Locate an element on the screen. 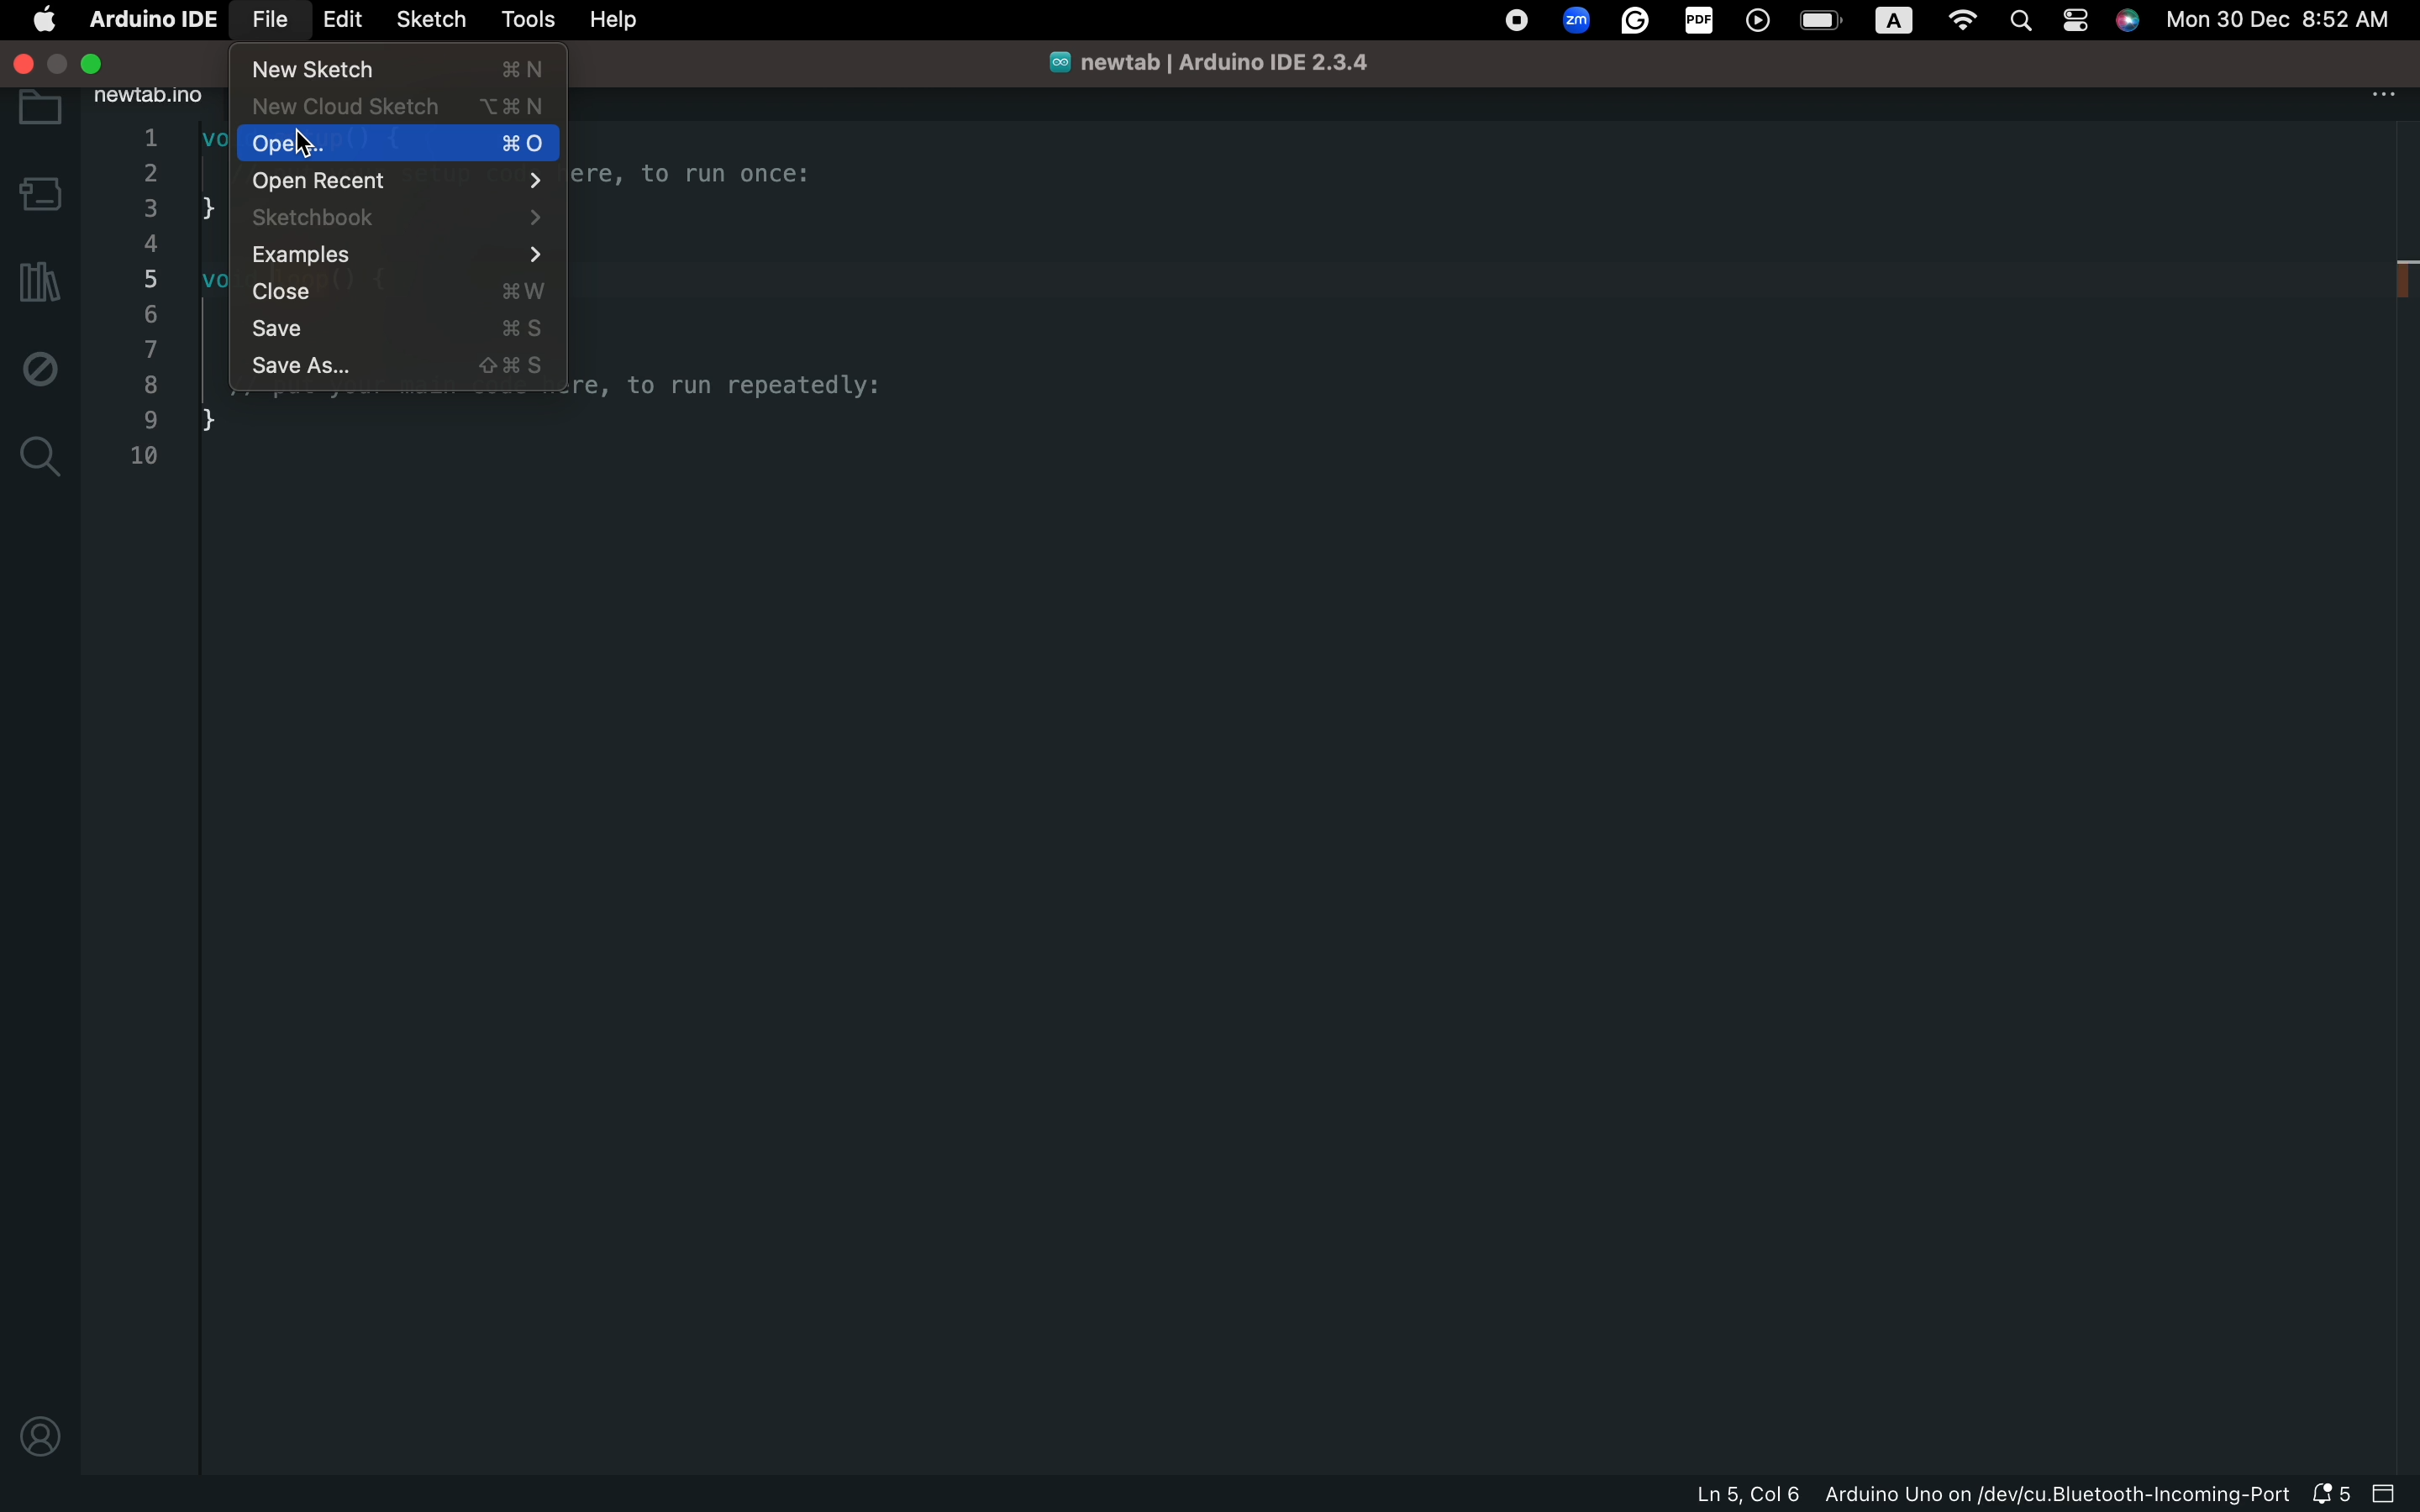 Image resolution: width=2420 pixels, height=1512 pixels. control center is located at coordinates (2077, 19).